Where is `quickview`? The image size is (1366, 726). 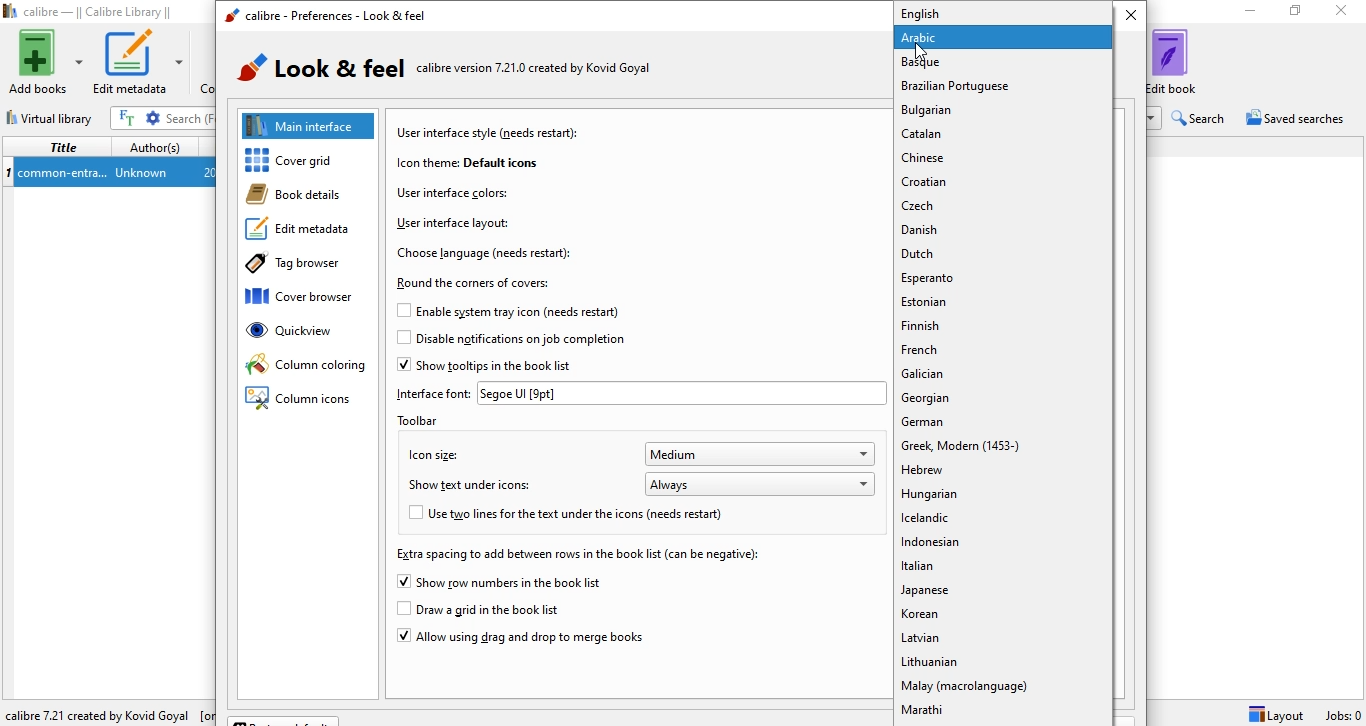 quickview is located at coordinates (310, 336).